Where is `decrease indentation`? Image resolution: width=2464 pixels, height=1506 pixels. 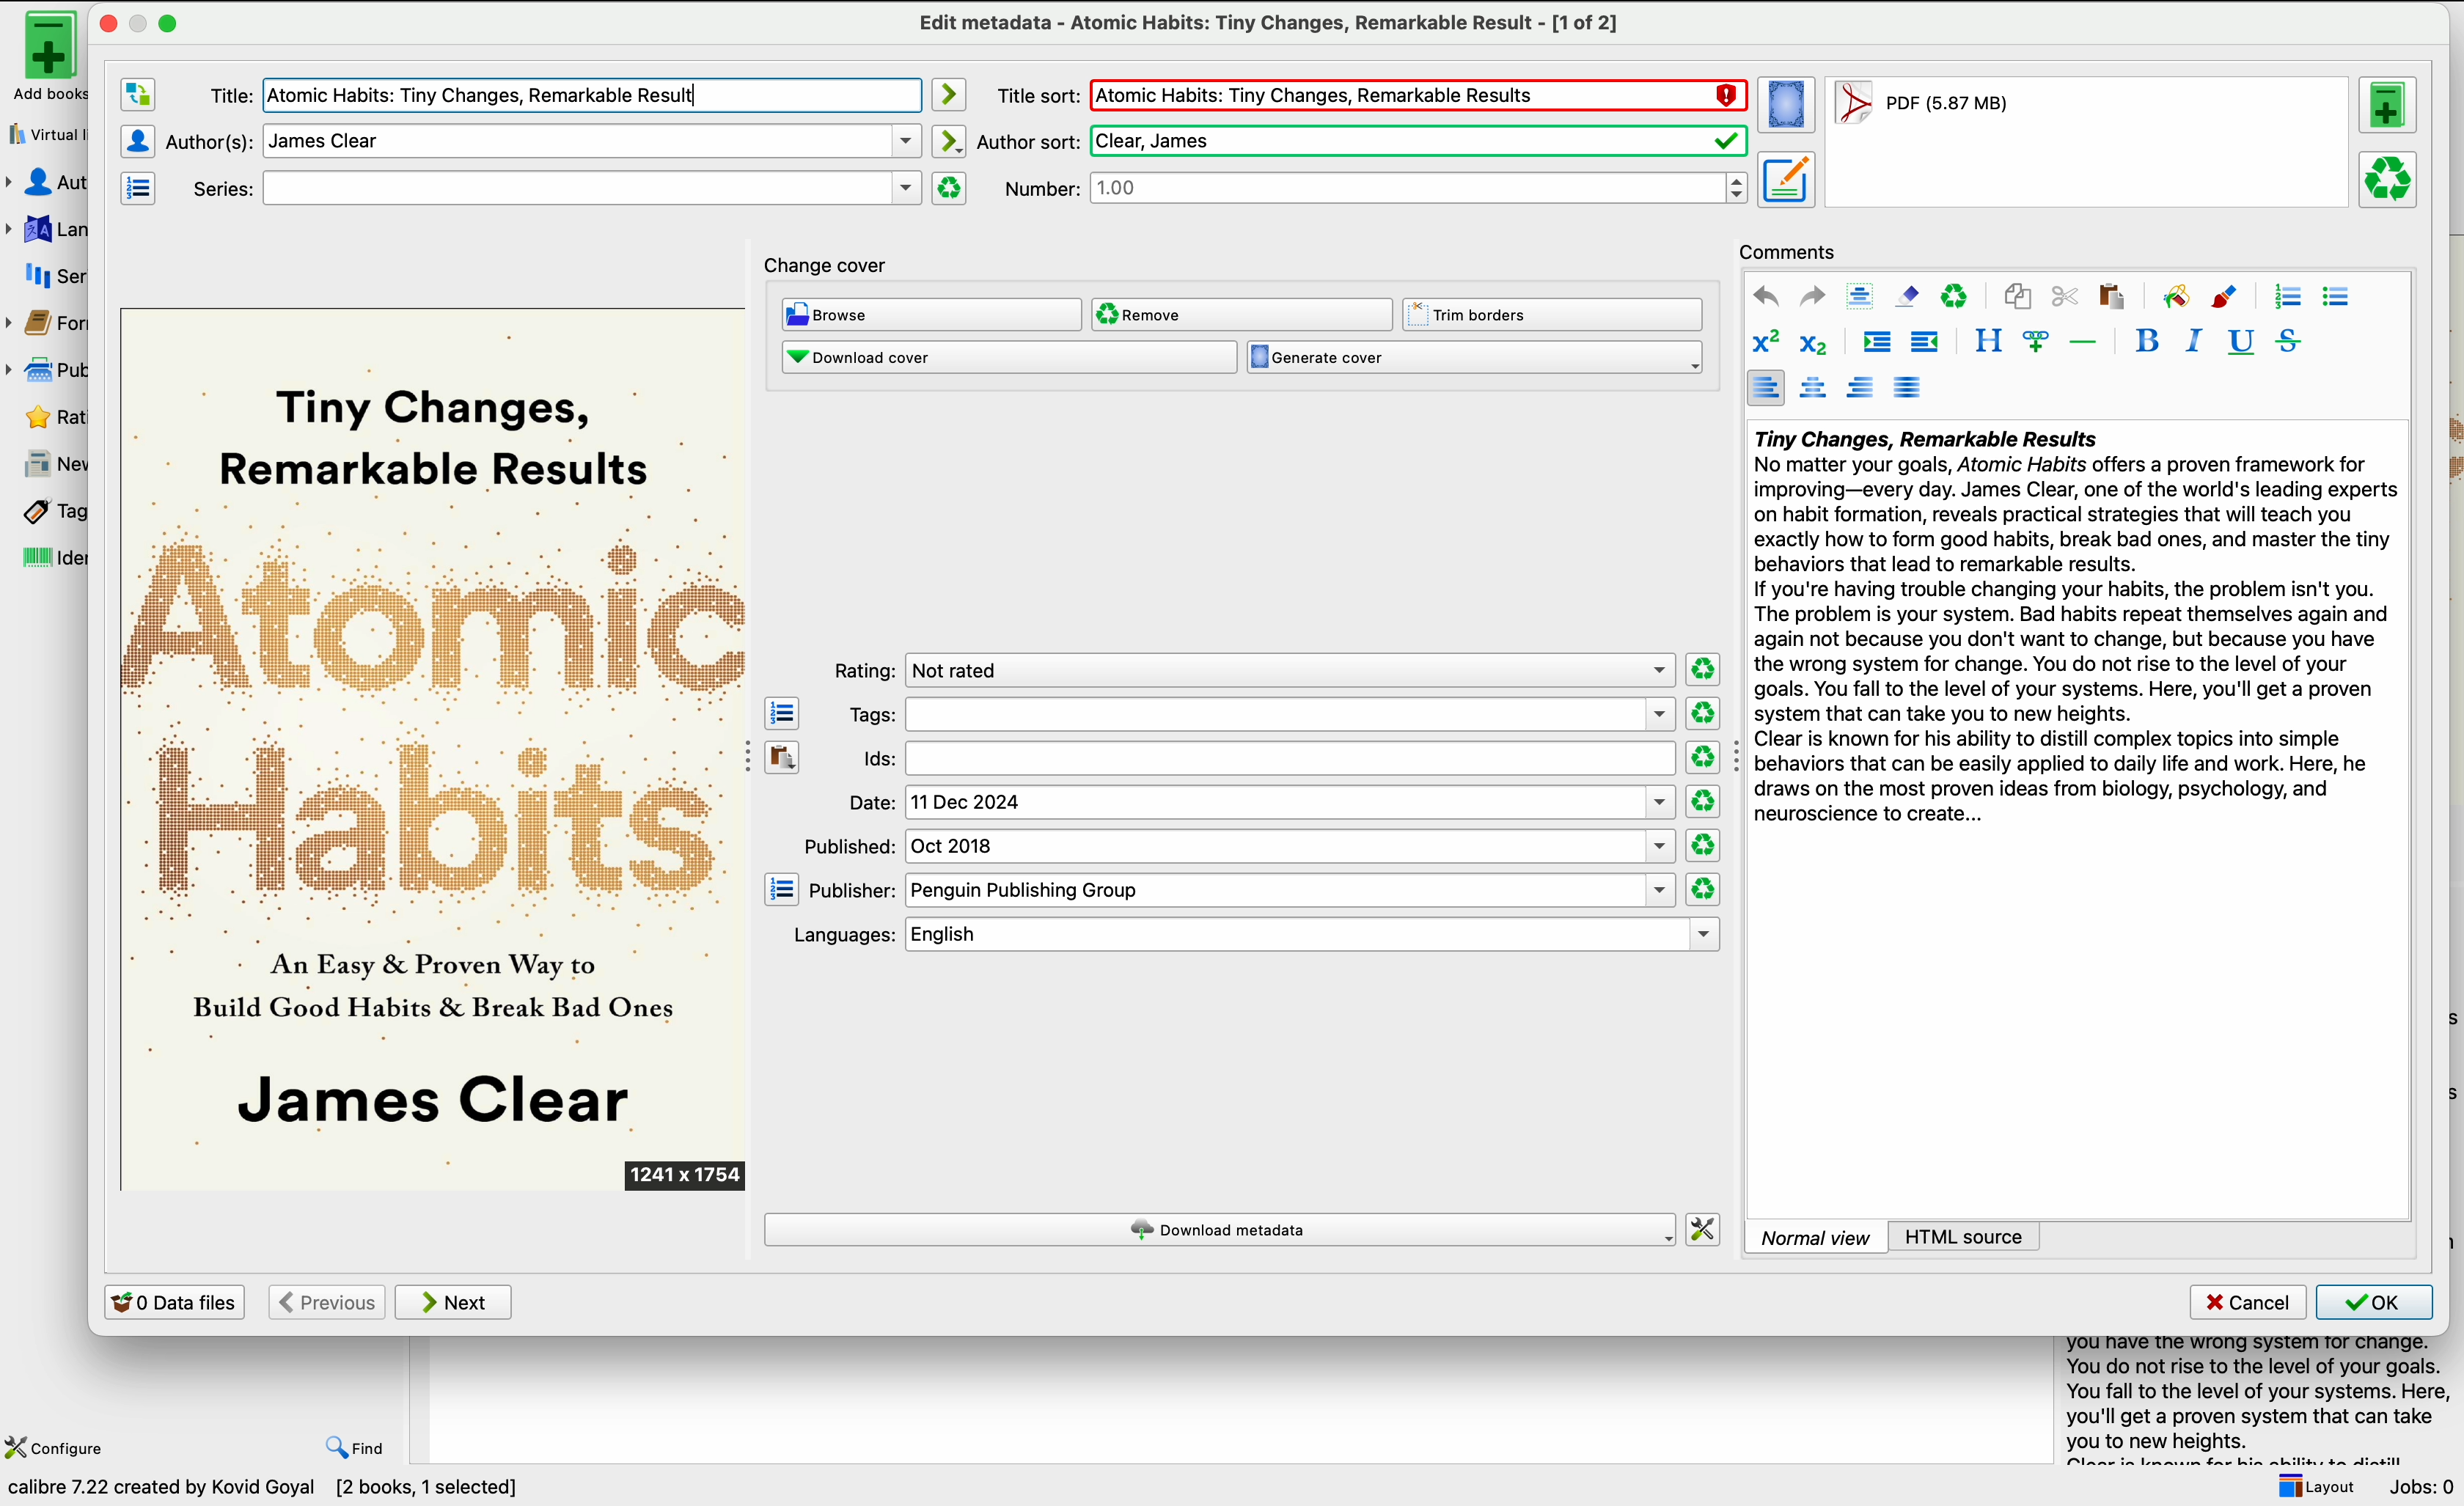
decrease indentation is located at coordinates (1927, 343).